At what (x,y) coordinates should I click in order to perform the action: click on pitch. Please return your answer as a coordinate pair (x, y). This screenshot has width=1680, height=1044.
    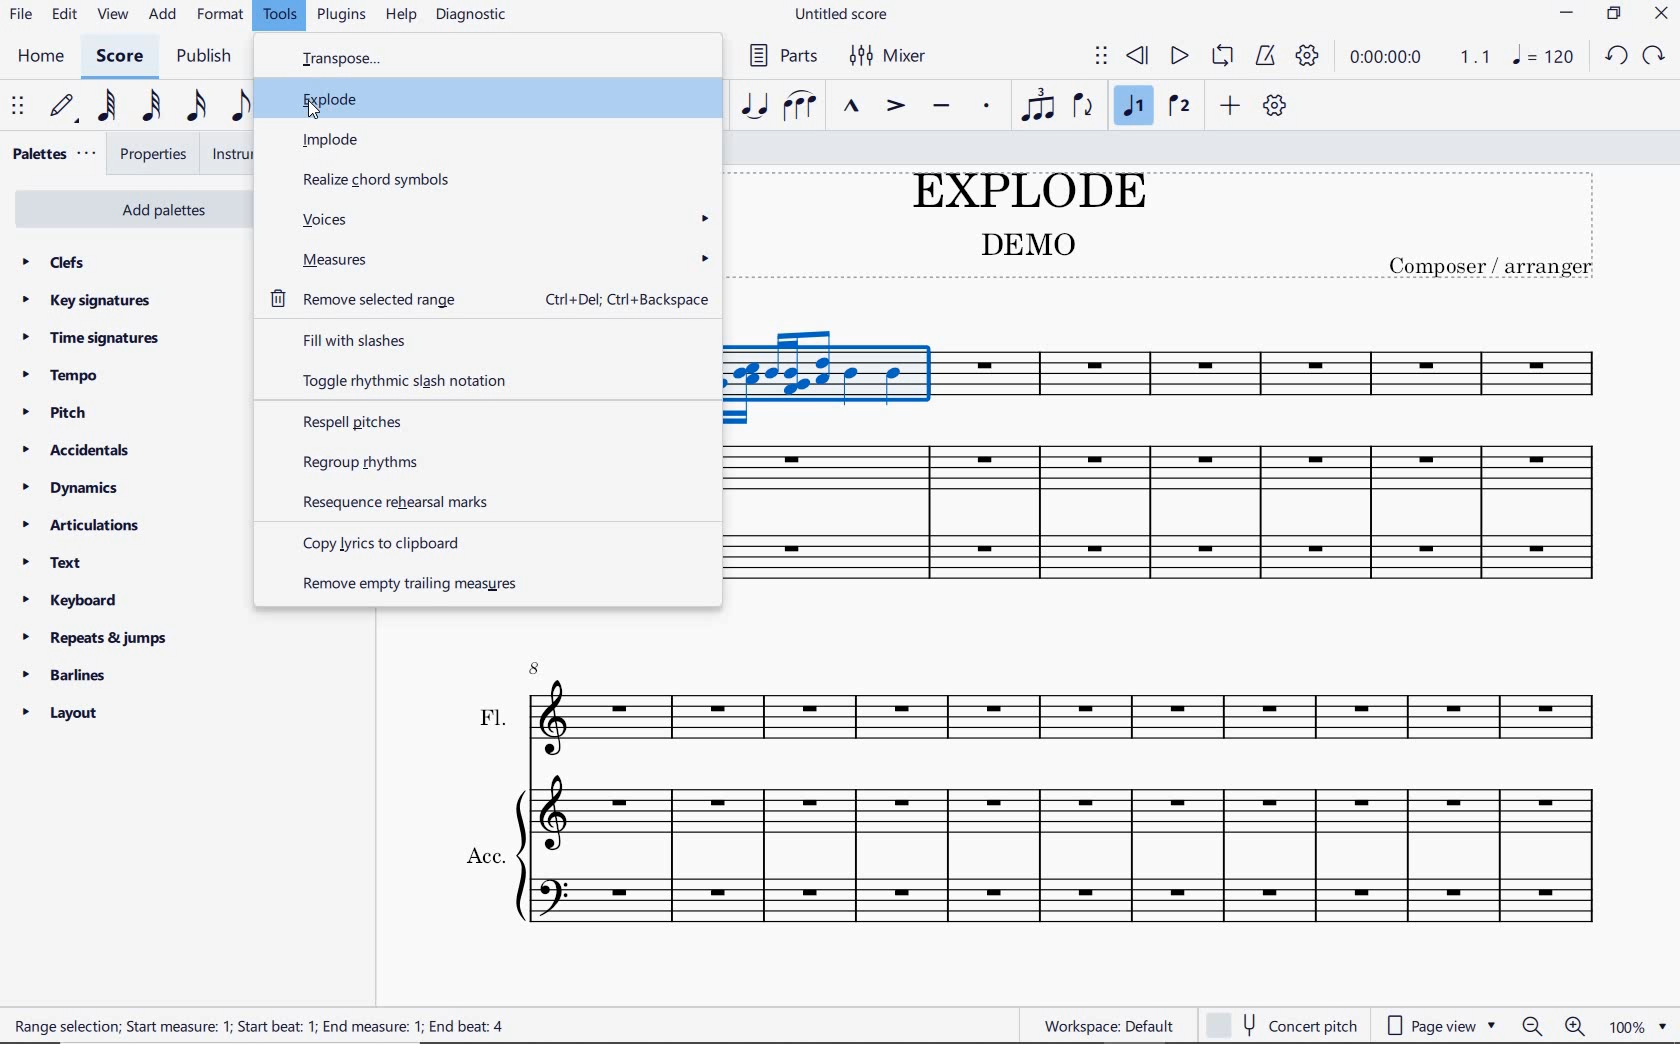
    Looking at the image, I should click on (58, 414).